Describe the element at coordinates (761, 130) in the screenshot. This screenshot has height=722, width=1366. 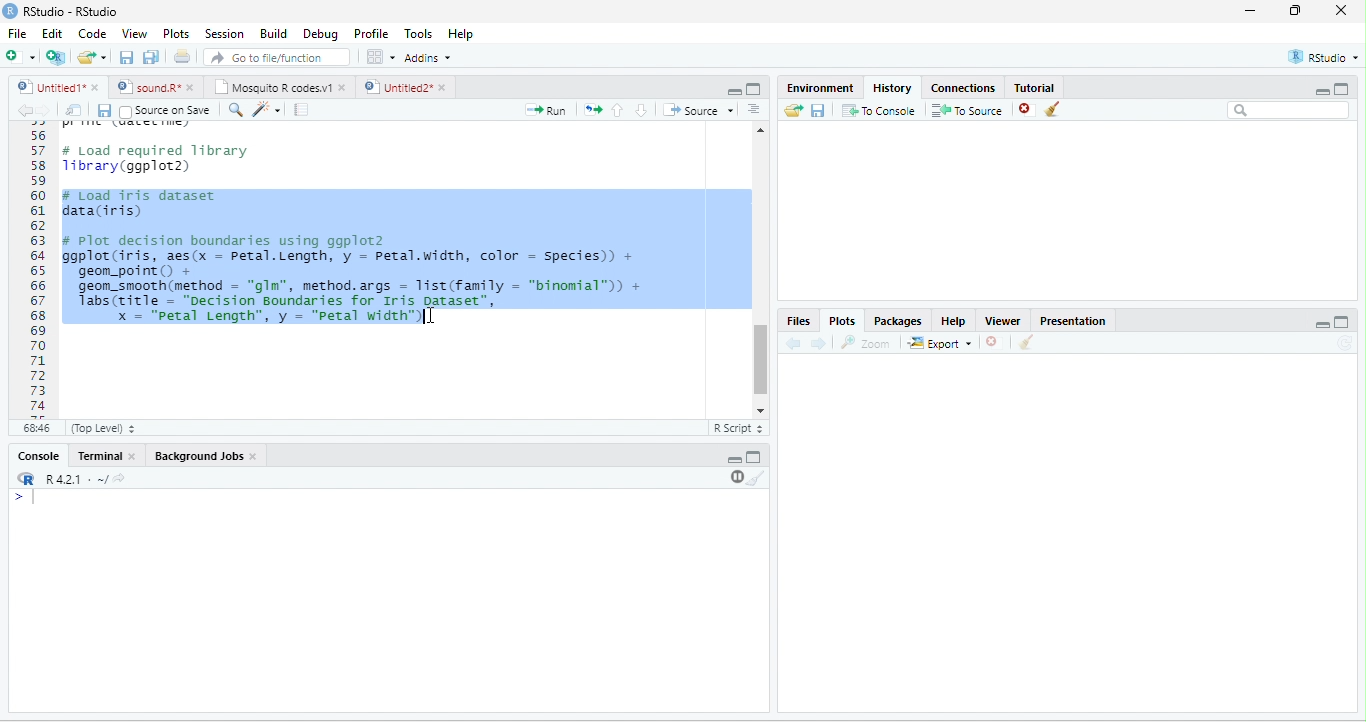
I see `scroll up` at that location.